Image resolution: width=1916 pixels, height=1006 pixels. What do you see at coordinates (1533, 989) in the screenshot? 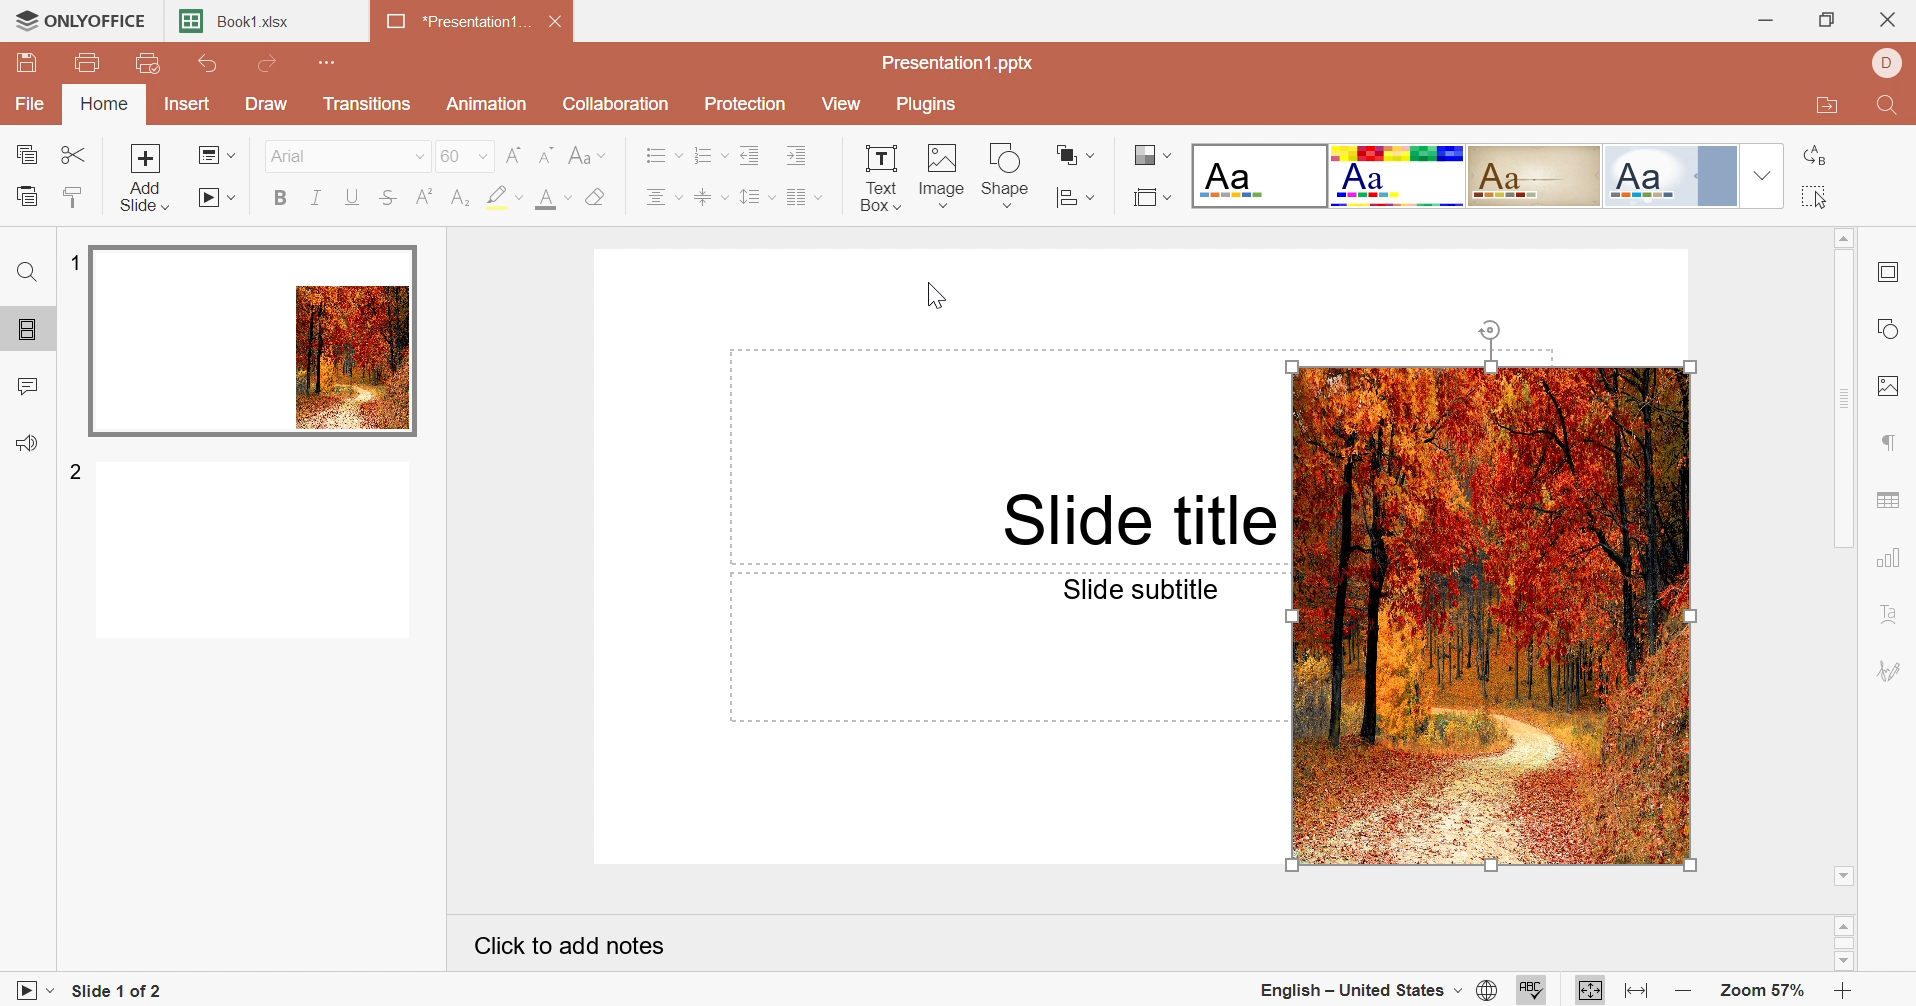
I see `Check Spelling` at bounding box center [1533, 989].